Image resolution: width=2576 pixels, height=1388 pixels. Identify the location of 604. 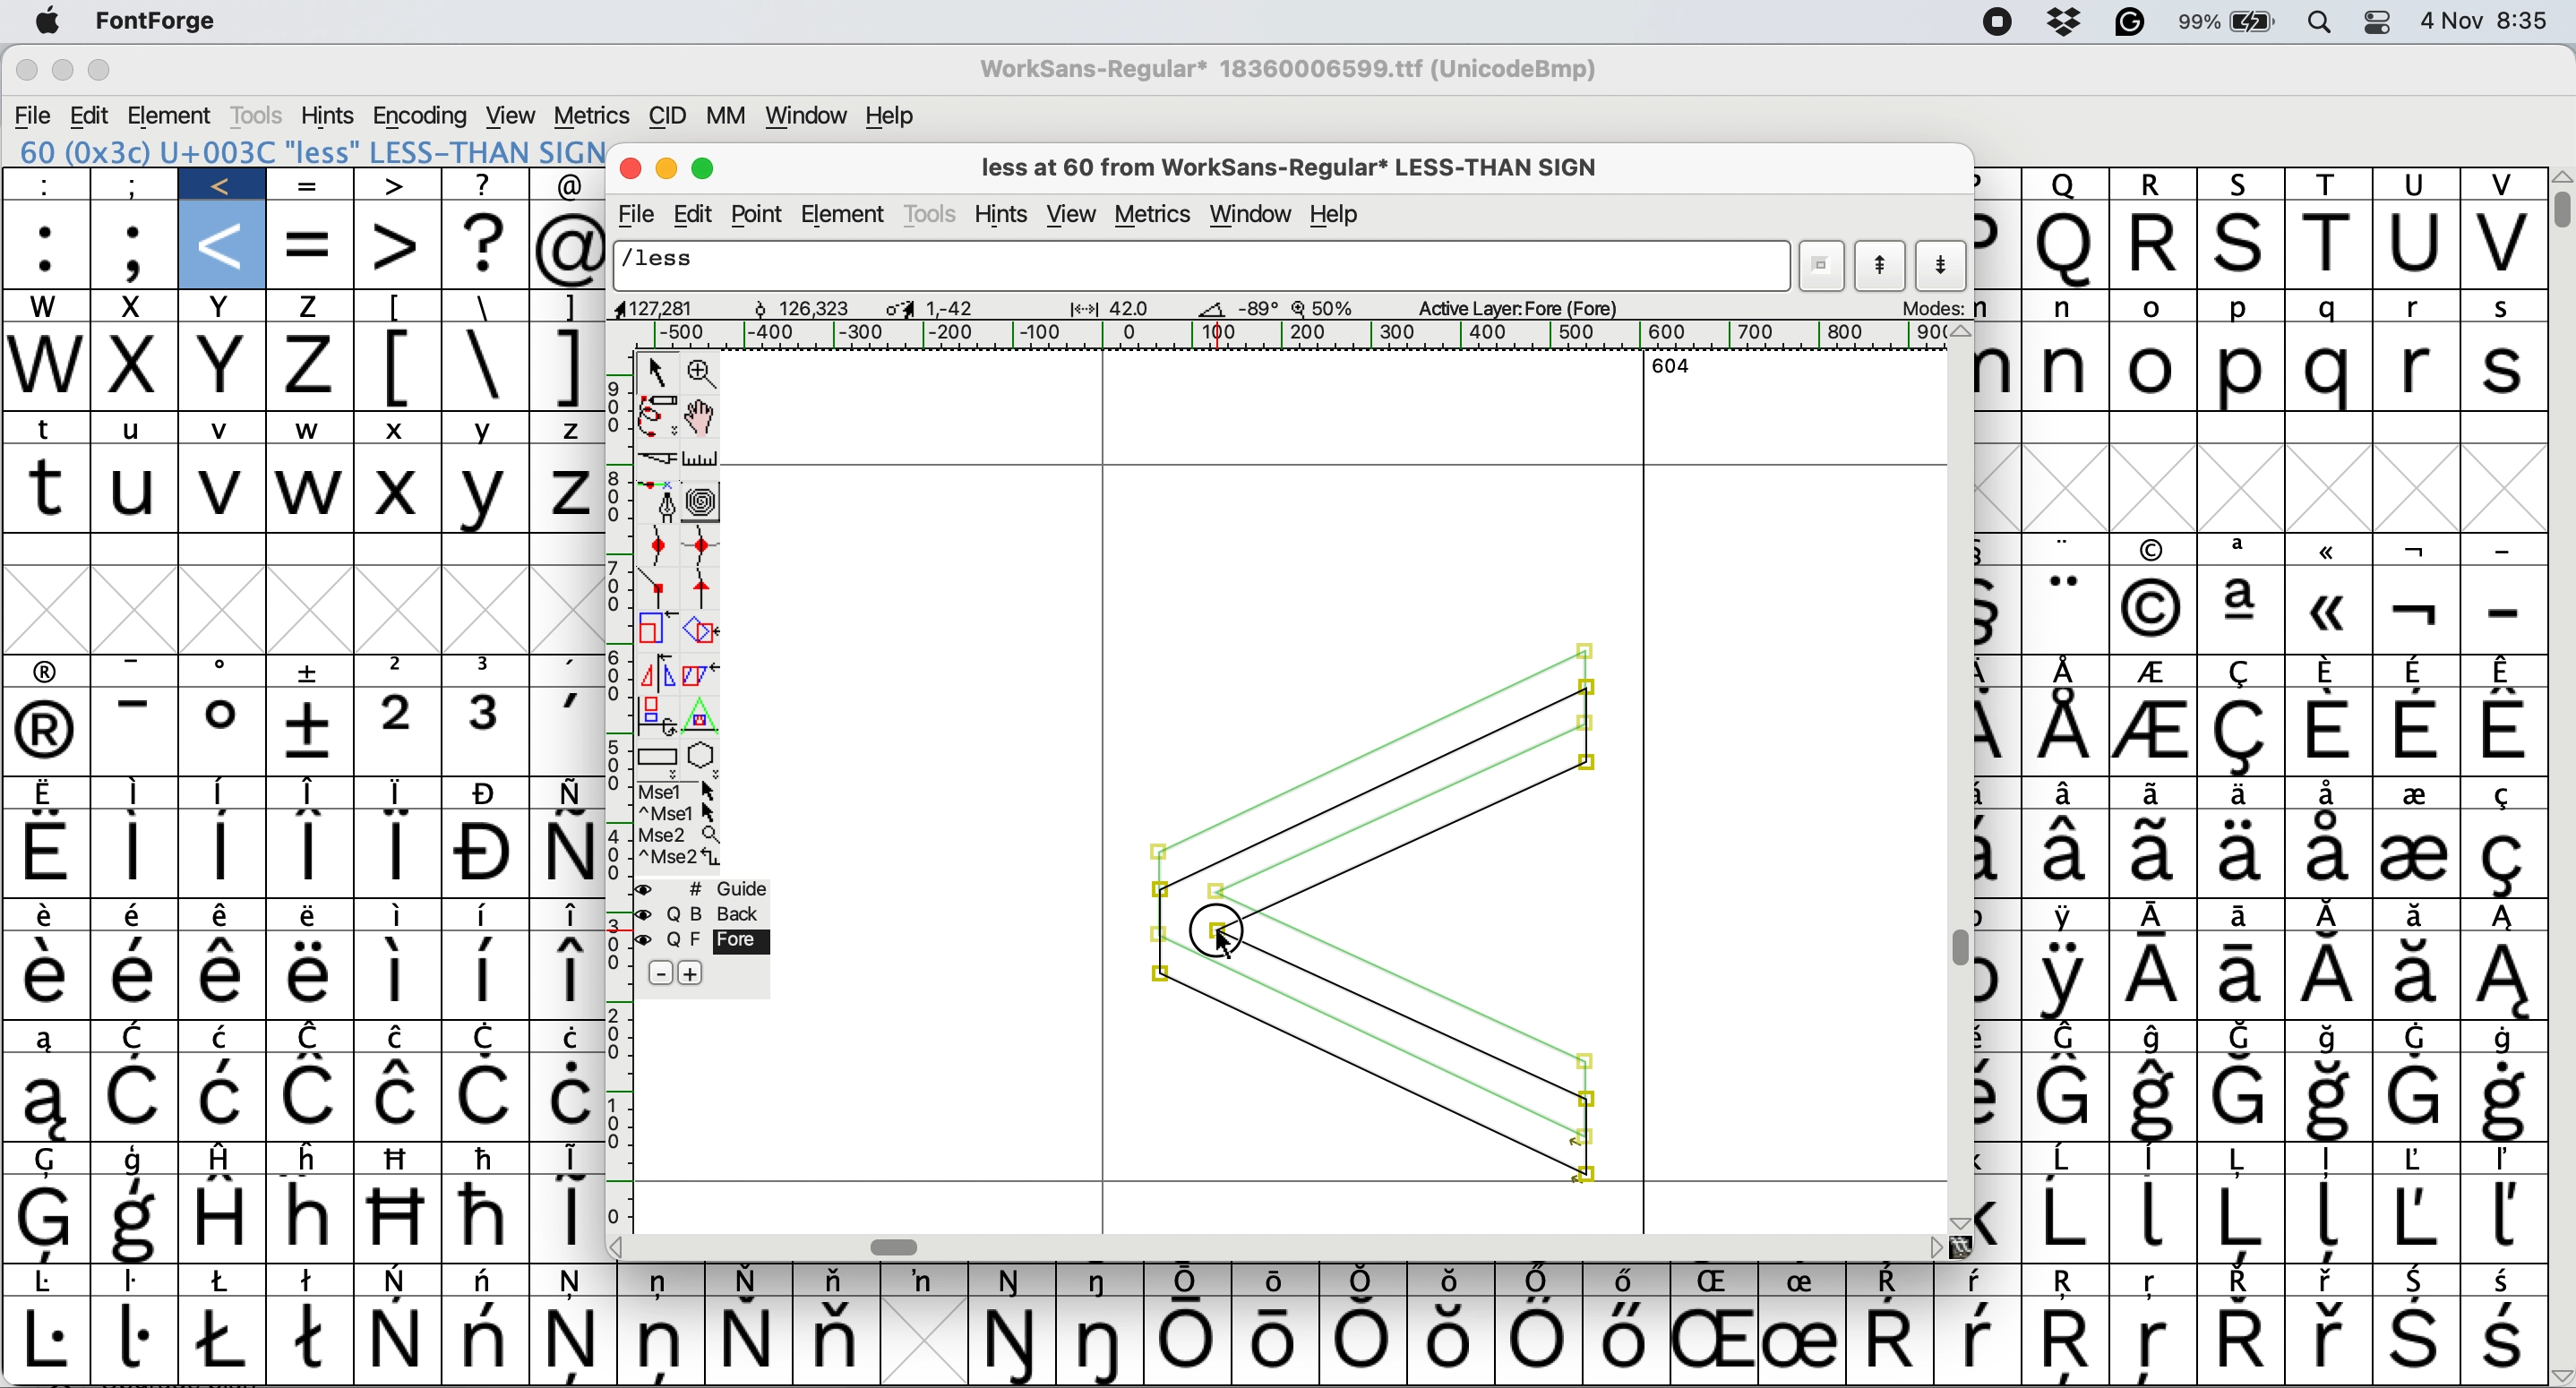
(1664, 367).